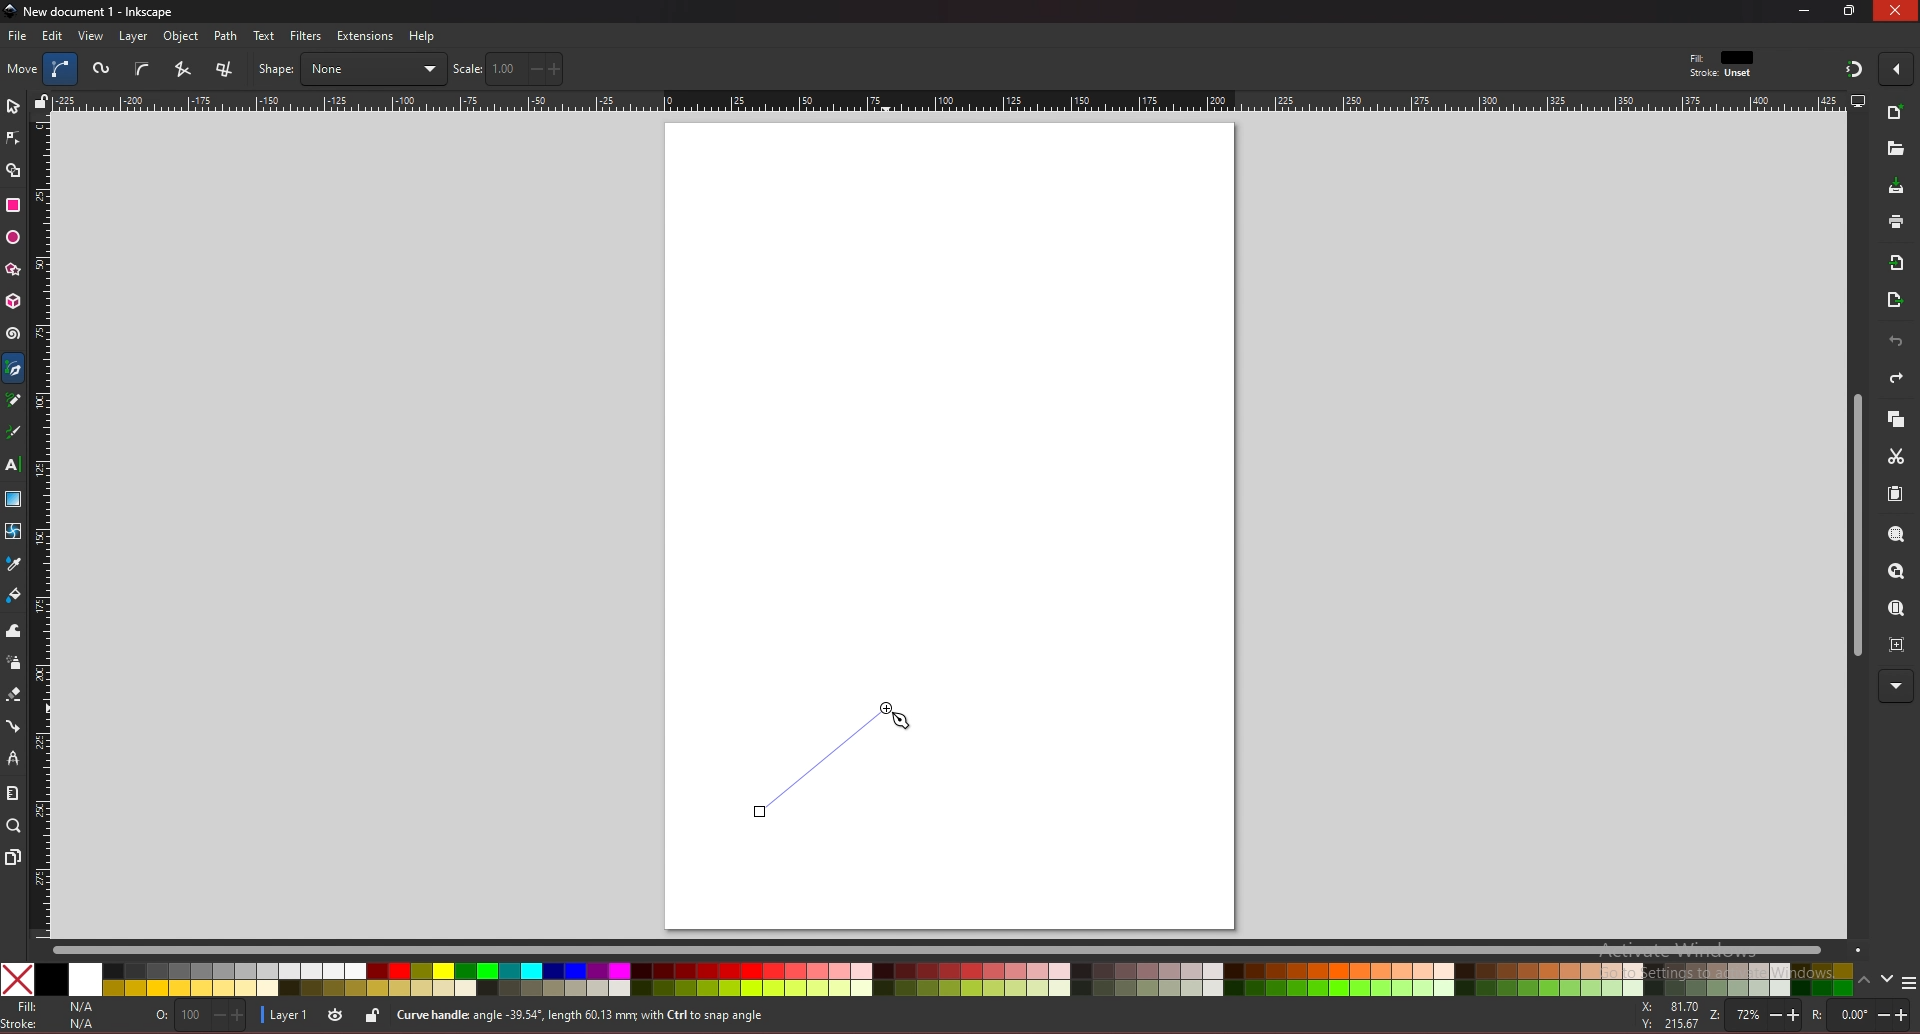 This screenshot has height=1034, width=1920. What do you see at coordinates (12, 205) in the screenshot?
I see `rectangle` at bounding box center [12, 205].